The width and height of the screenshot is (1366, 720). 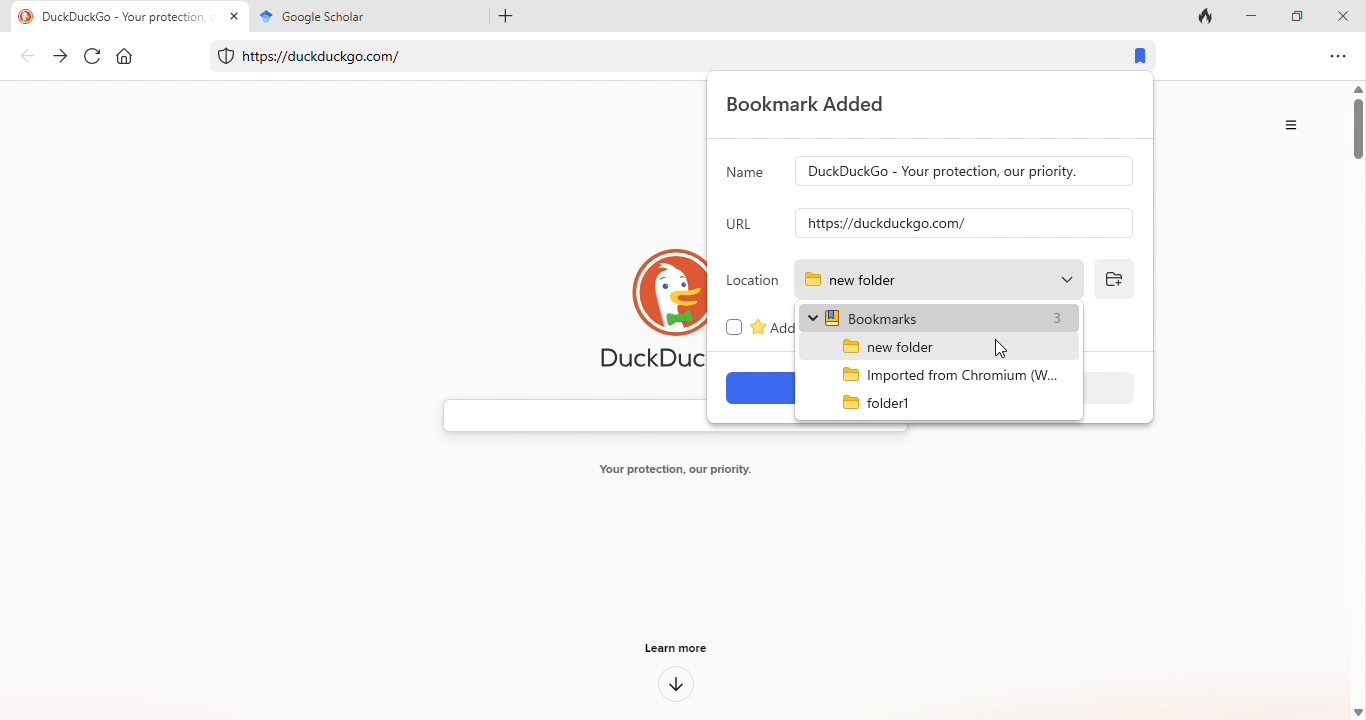 What do you see at coordinates (127, 16) in the screenshot?
I see `title` at bounding box center [127, 16].